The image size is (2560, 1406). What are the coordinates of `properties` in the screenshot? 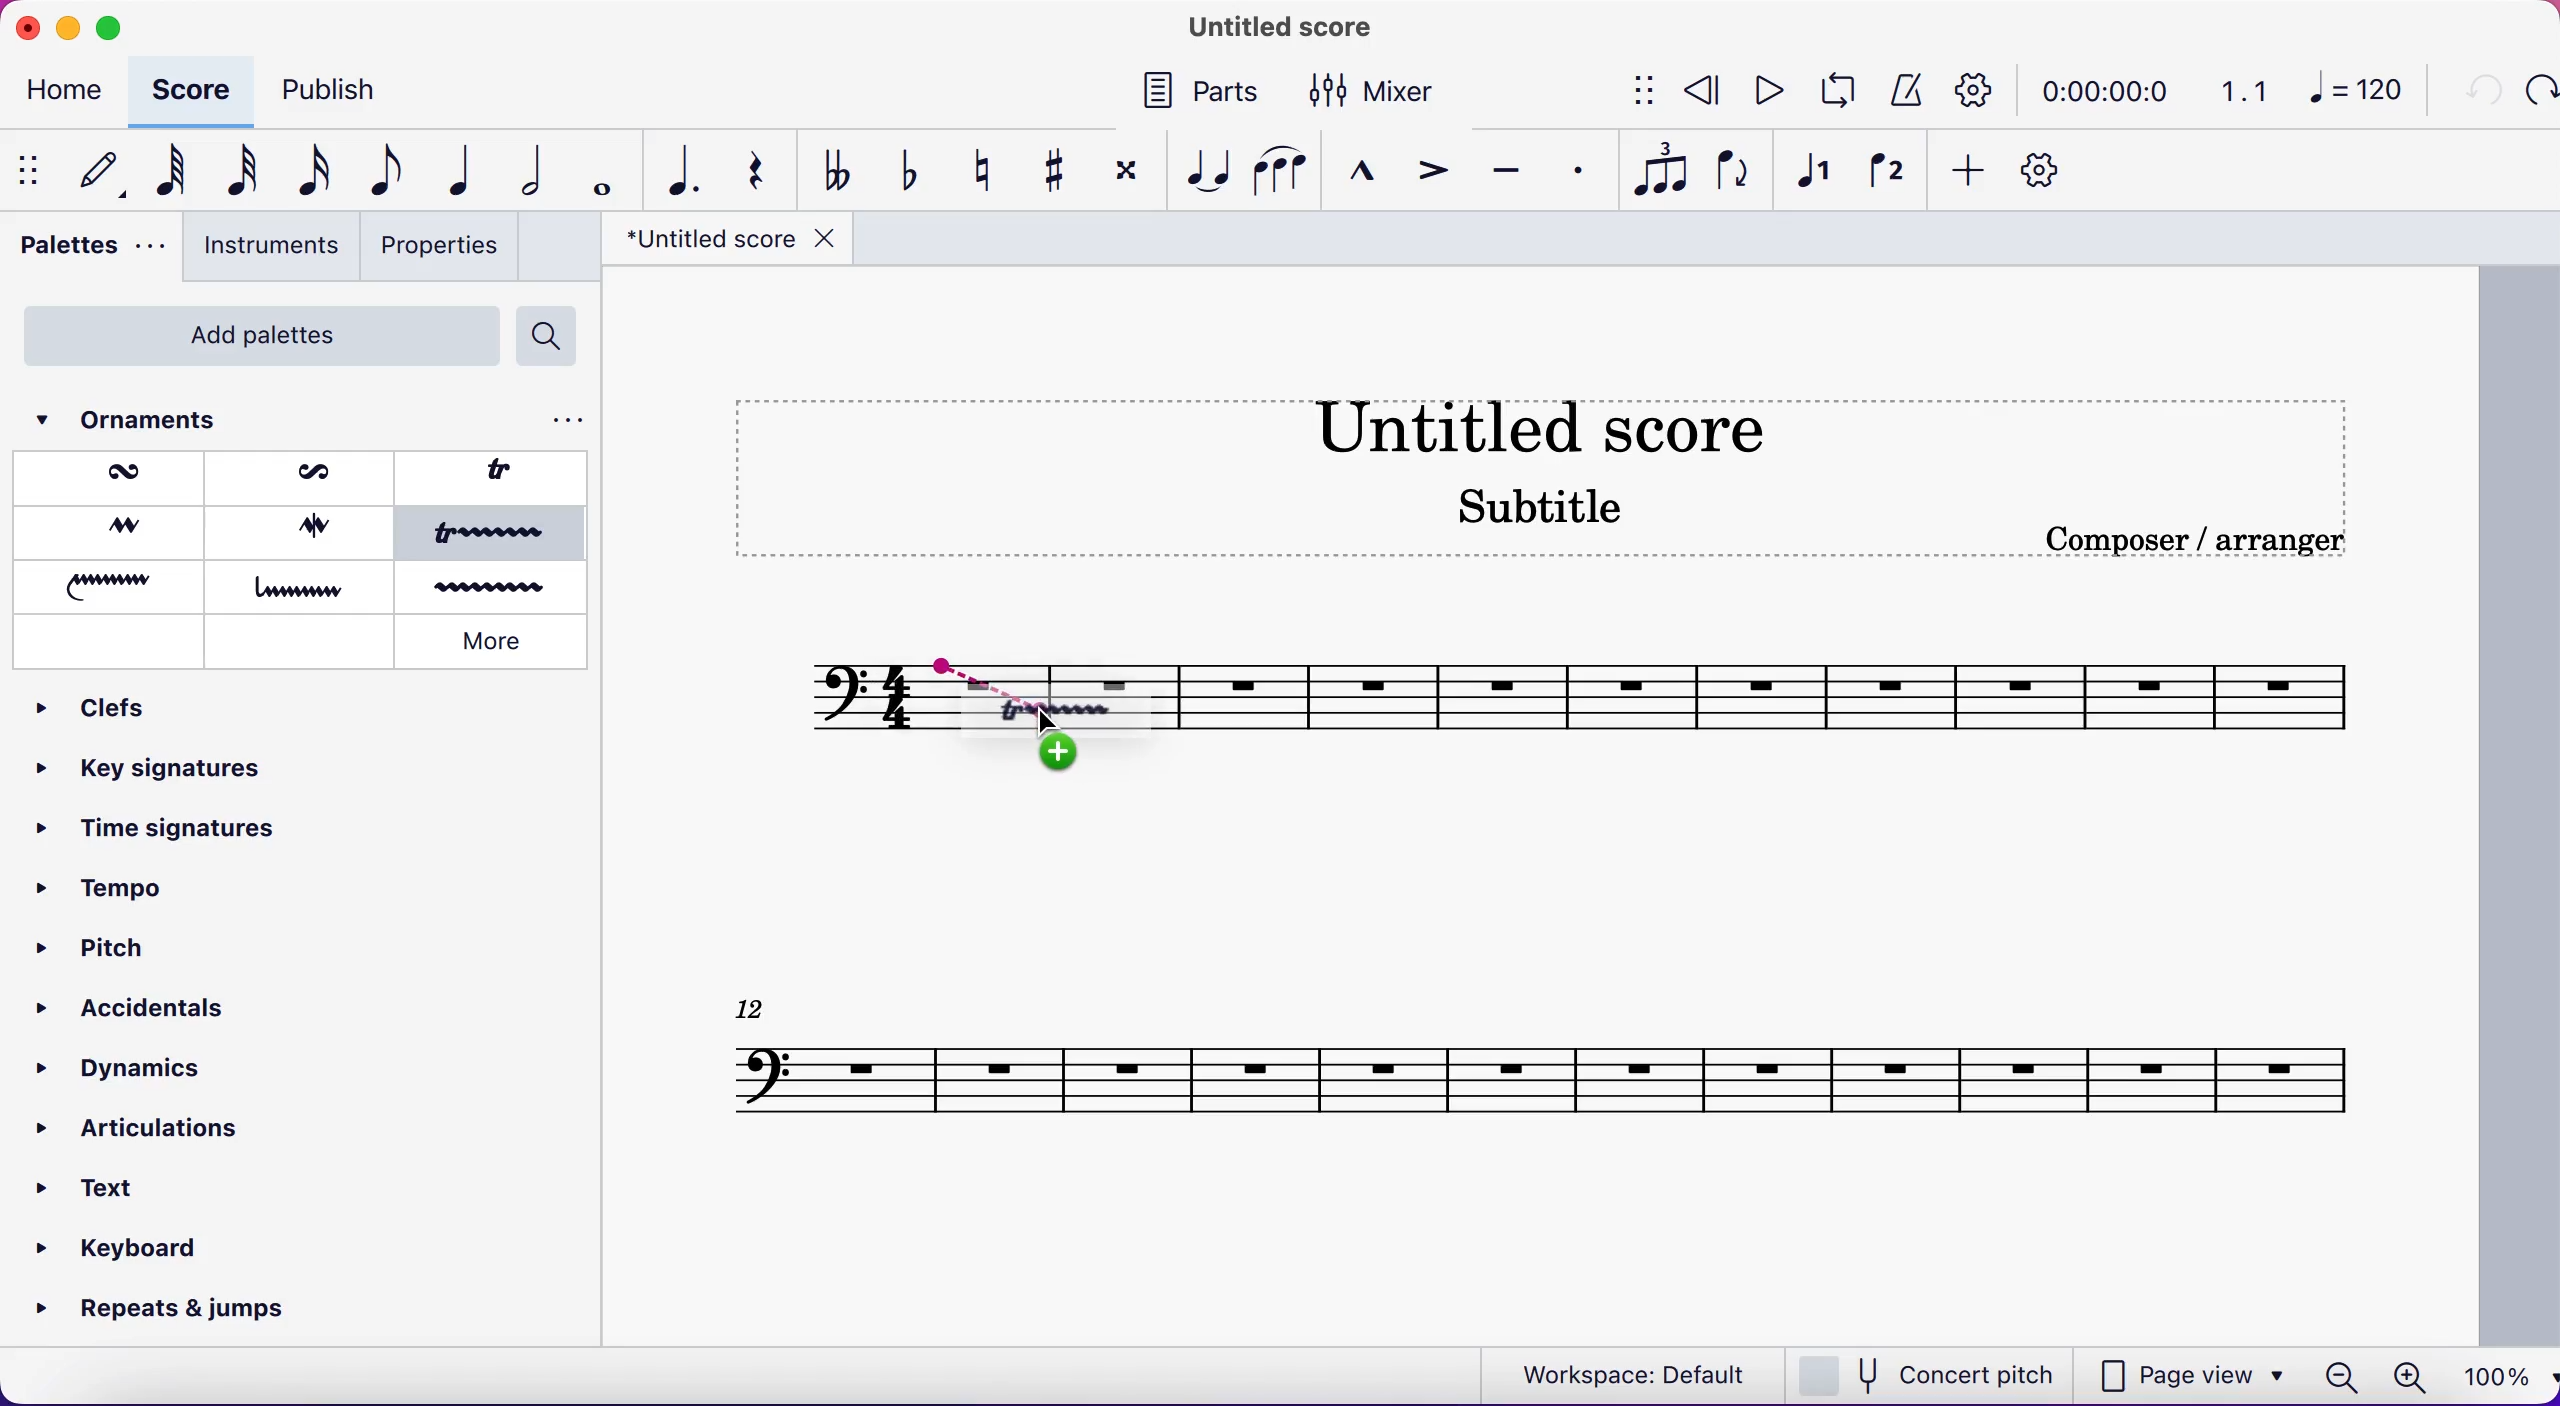 It's located at (445, 249).